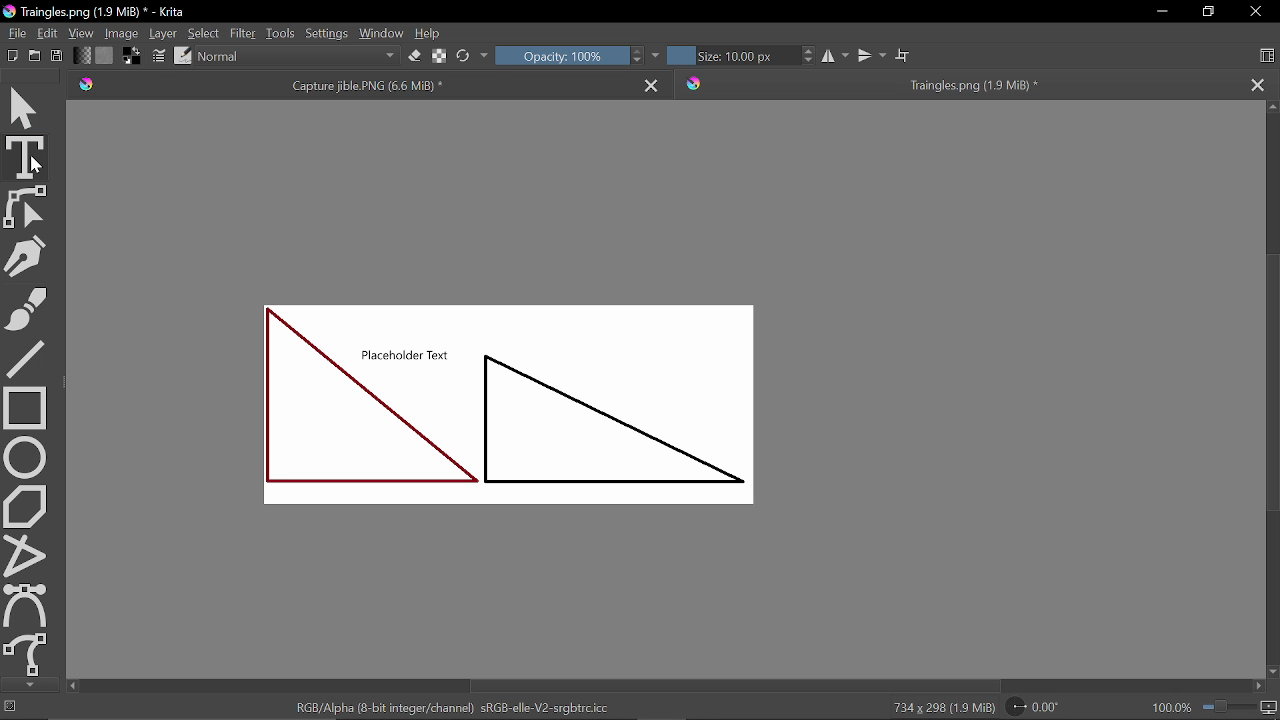 This screenshot has width=1280, height=720. Describe the element at coordinates (49, 32) in the screenshot. I see `Edit` at that location.